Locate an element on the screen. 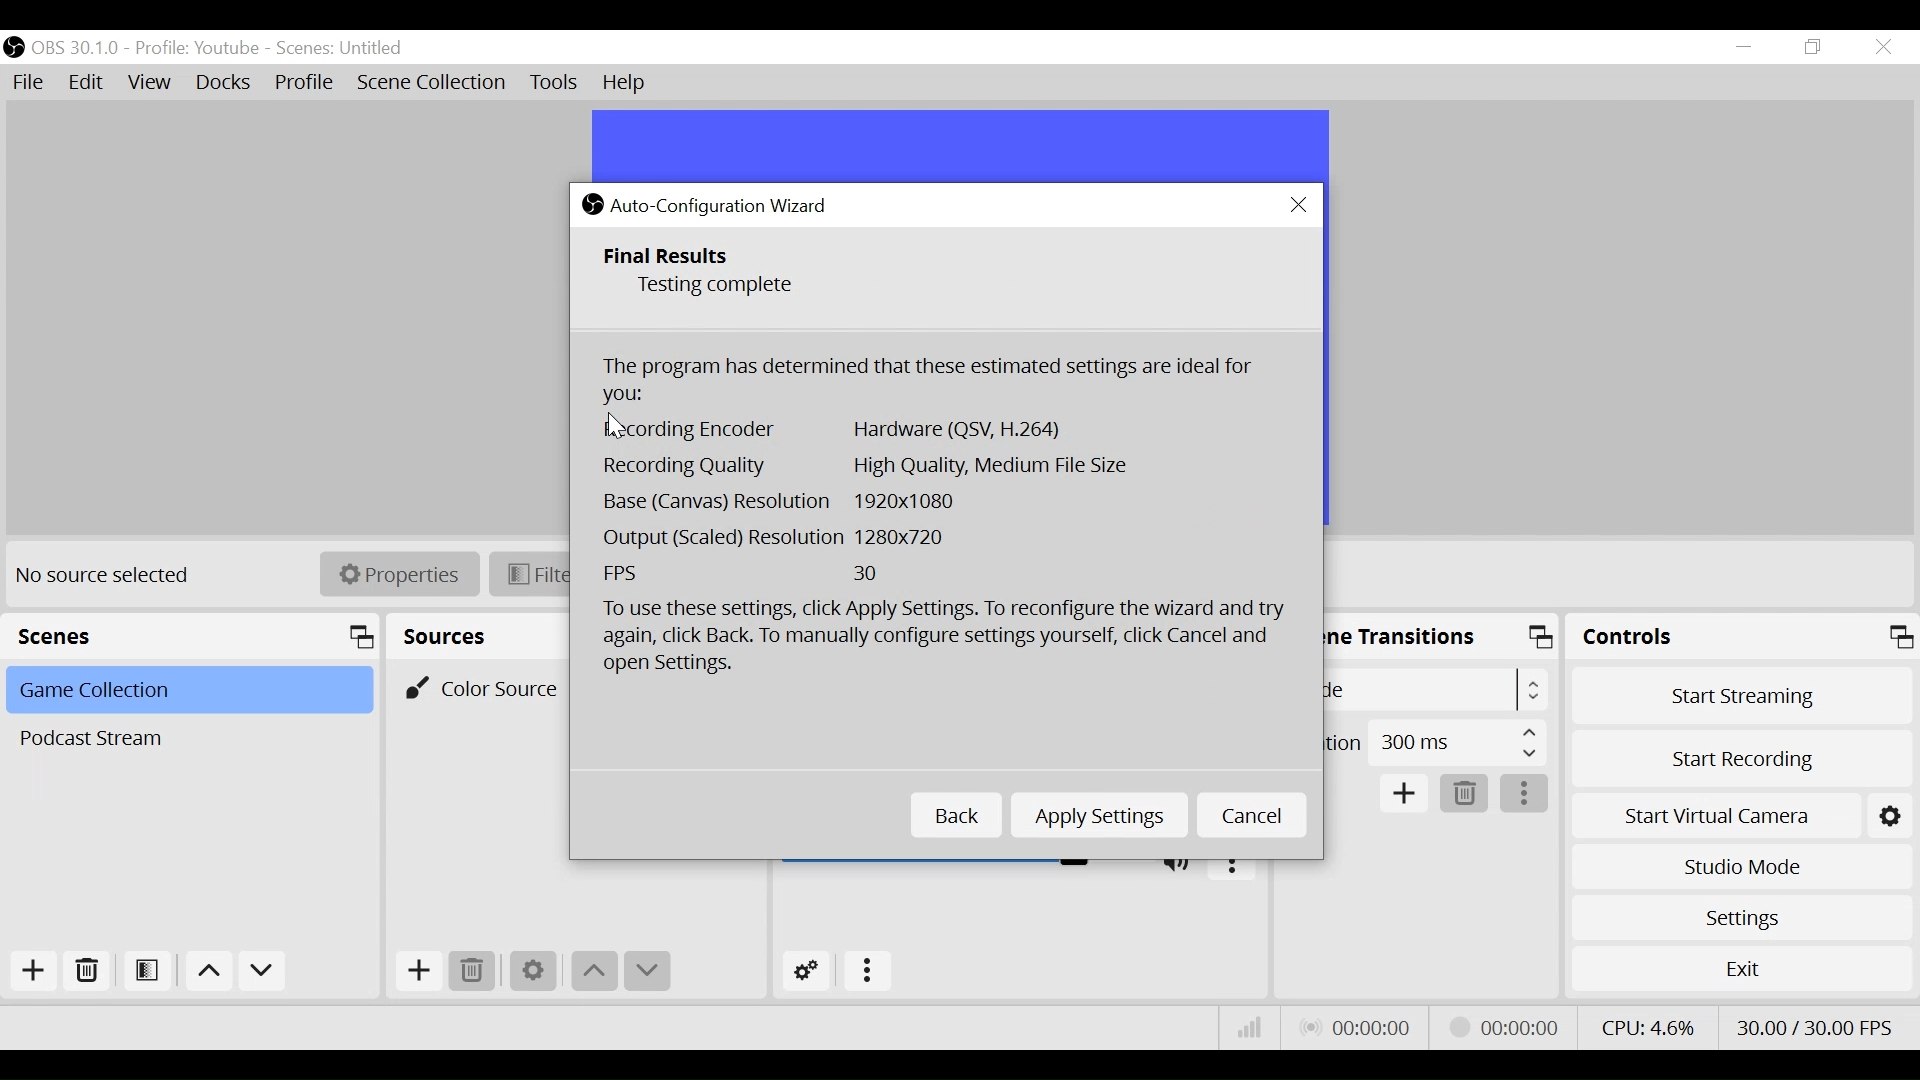  scene is located at coordinates (341, 49).